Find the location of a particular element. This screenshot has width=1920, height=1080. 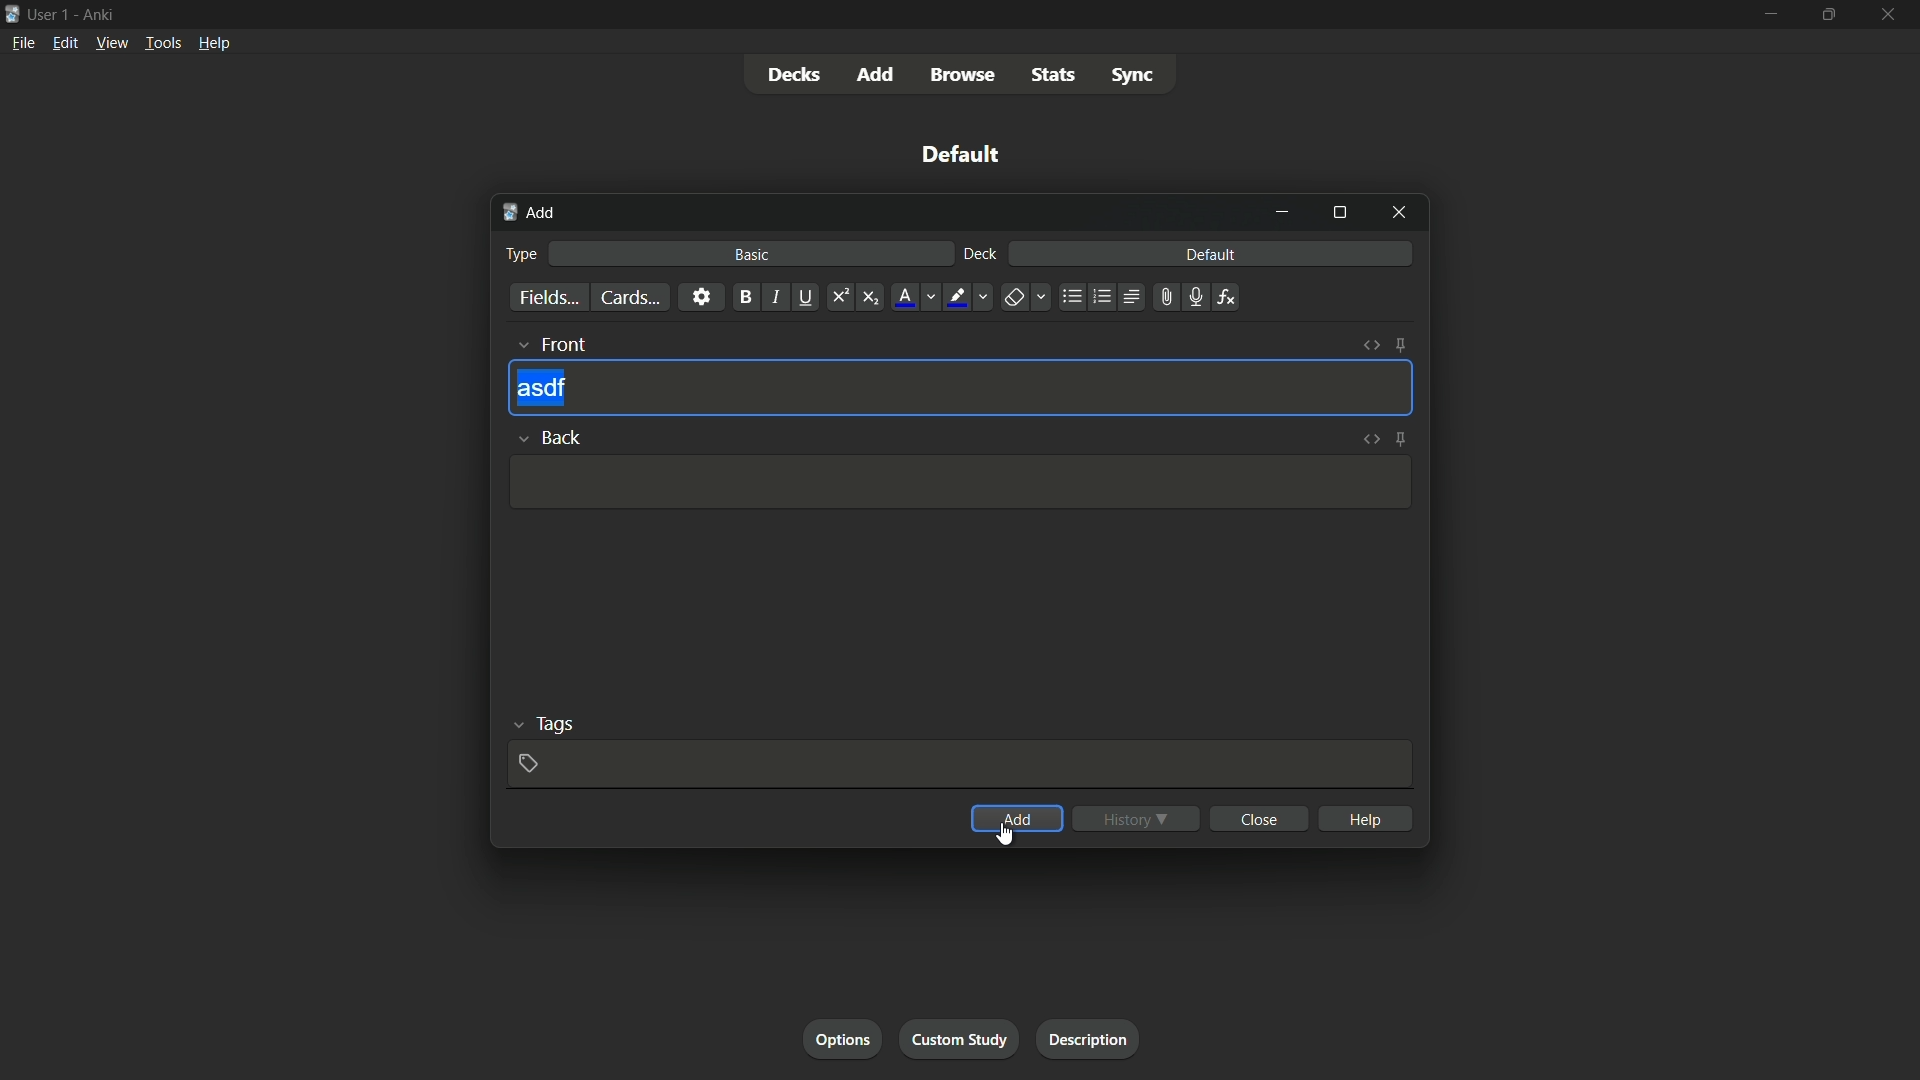

deck is located at coordinates (981, 255).